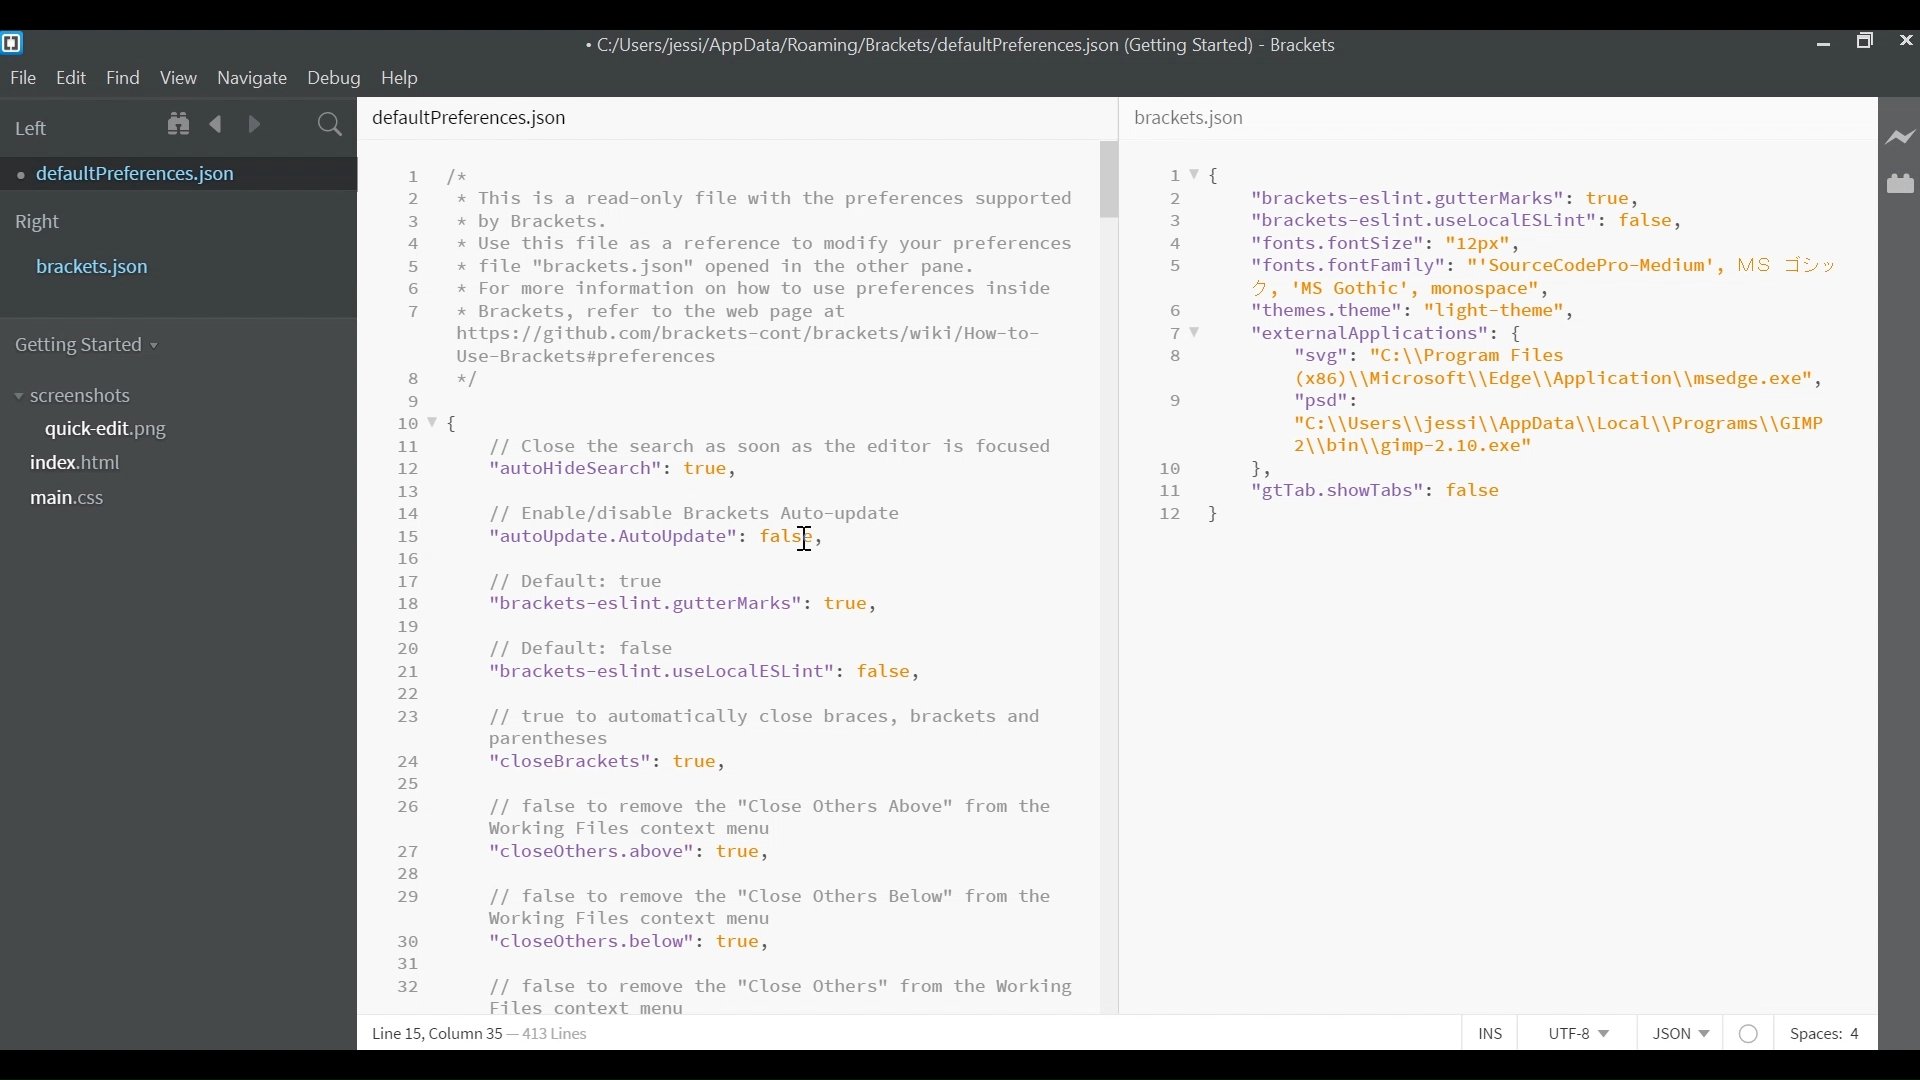  What do you see at coordinates (218, 123) in the screenshot?
I see `Navigate back` at bounding box center [218, 123].